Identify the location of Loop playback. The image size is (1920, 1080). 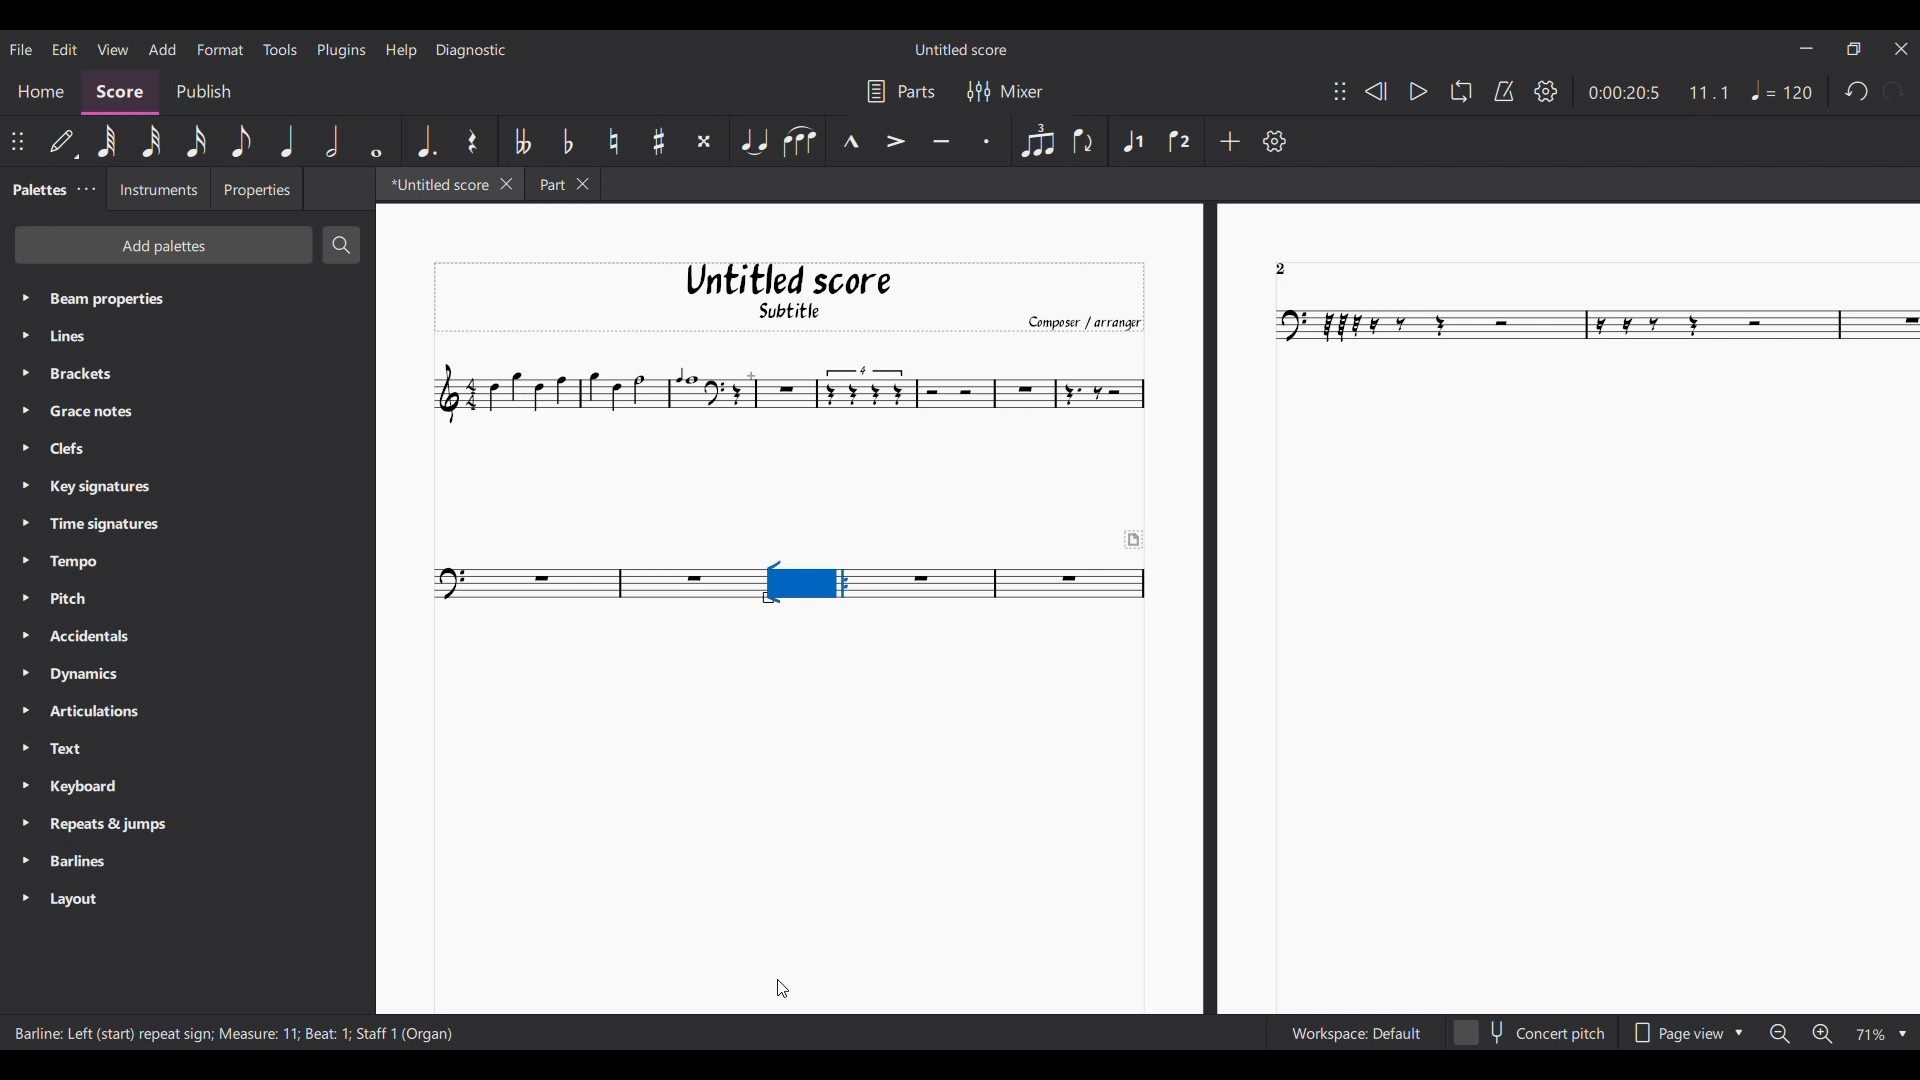
(1461, 91).